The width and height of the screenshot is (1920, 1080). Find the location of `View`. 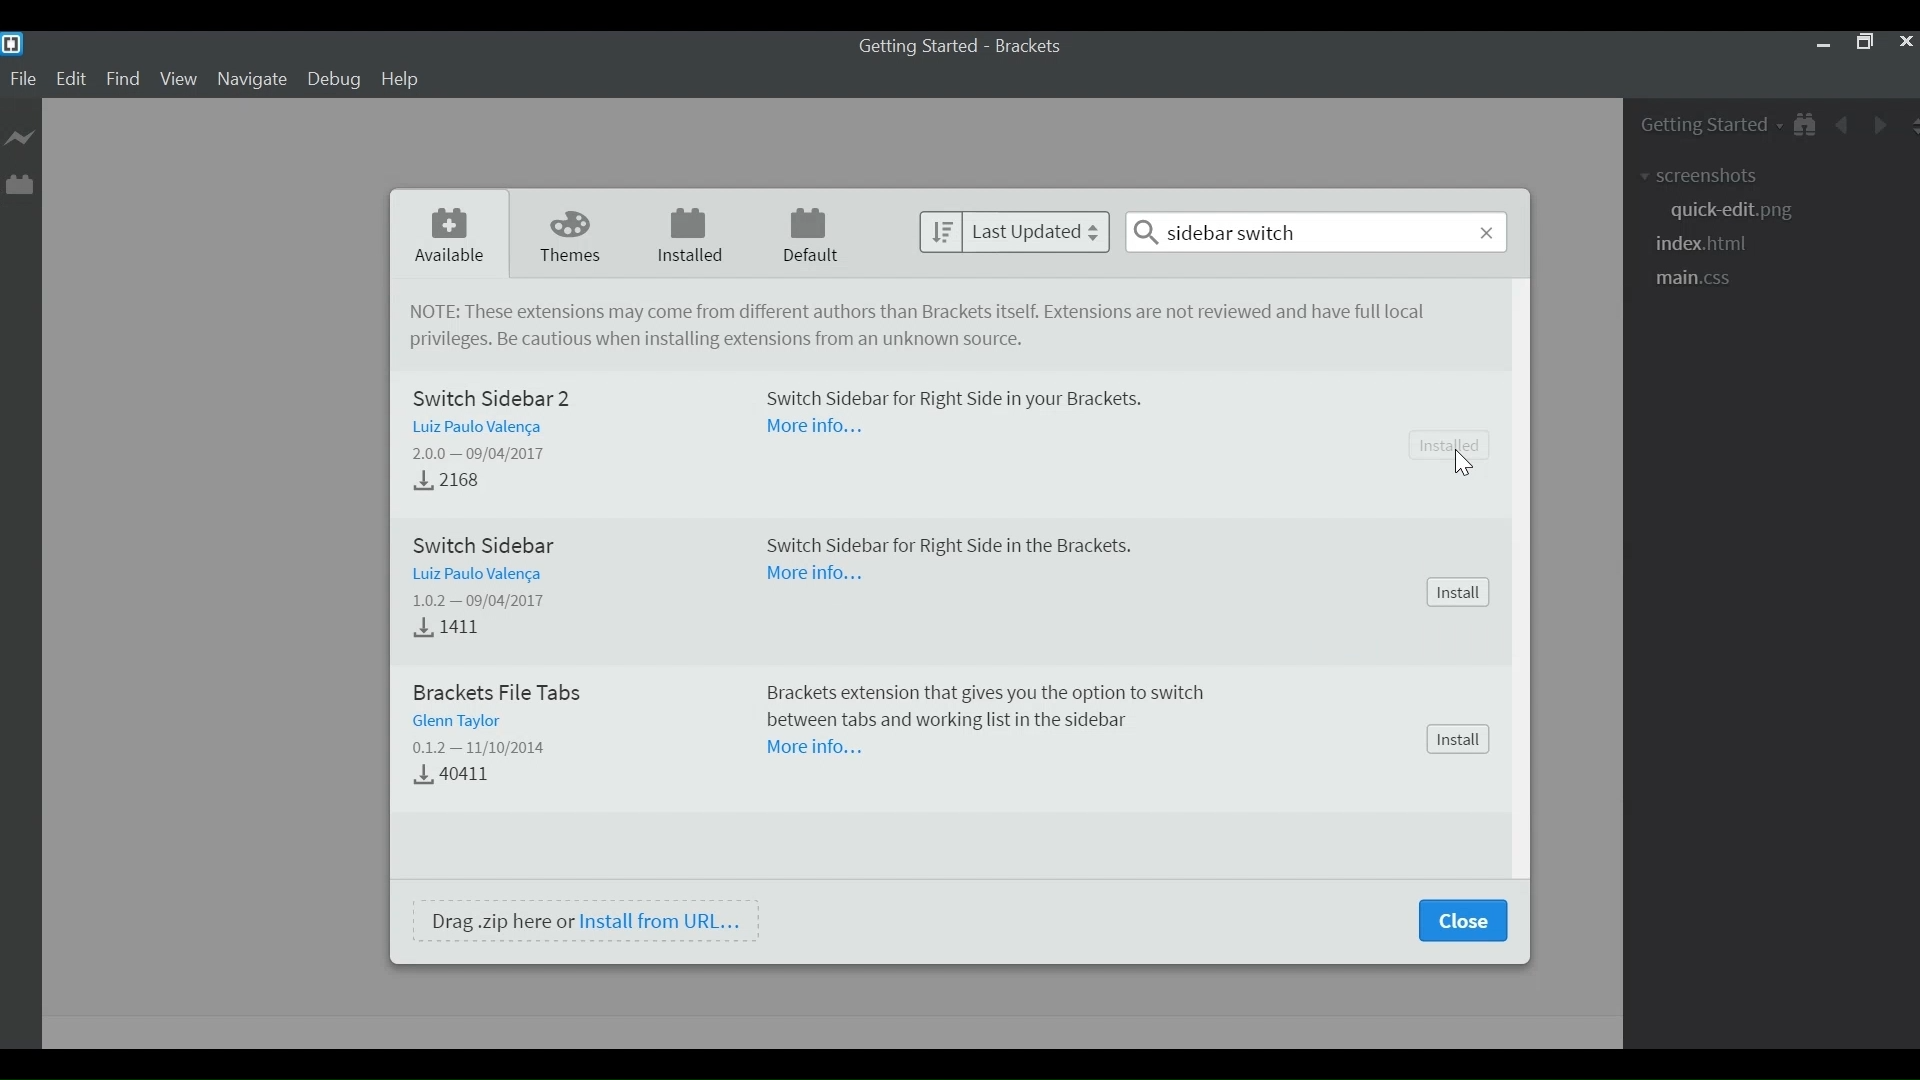

View is located at coordinates (179, 80).